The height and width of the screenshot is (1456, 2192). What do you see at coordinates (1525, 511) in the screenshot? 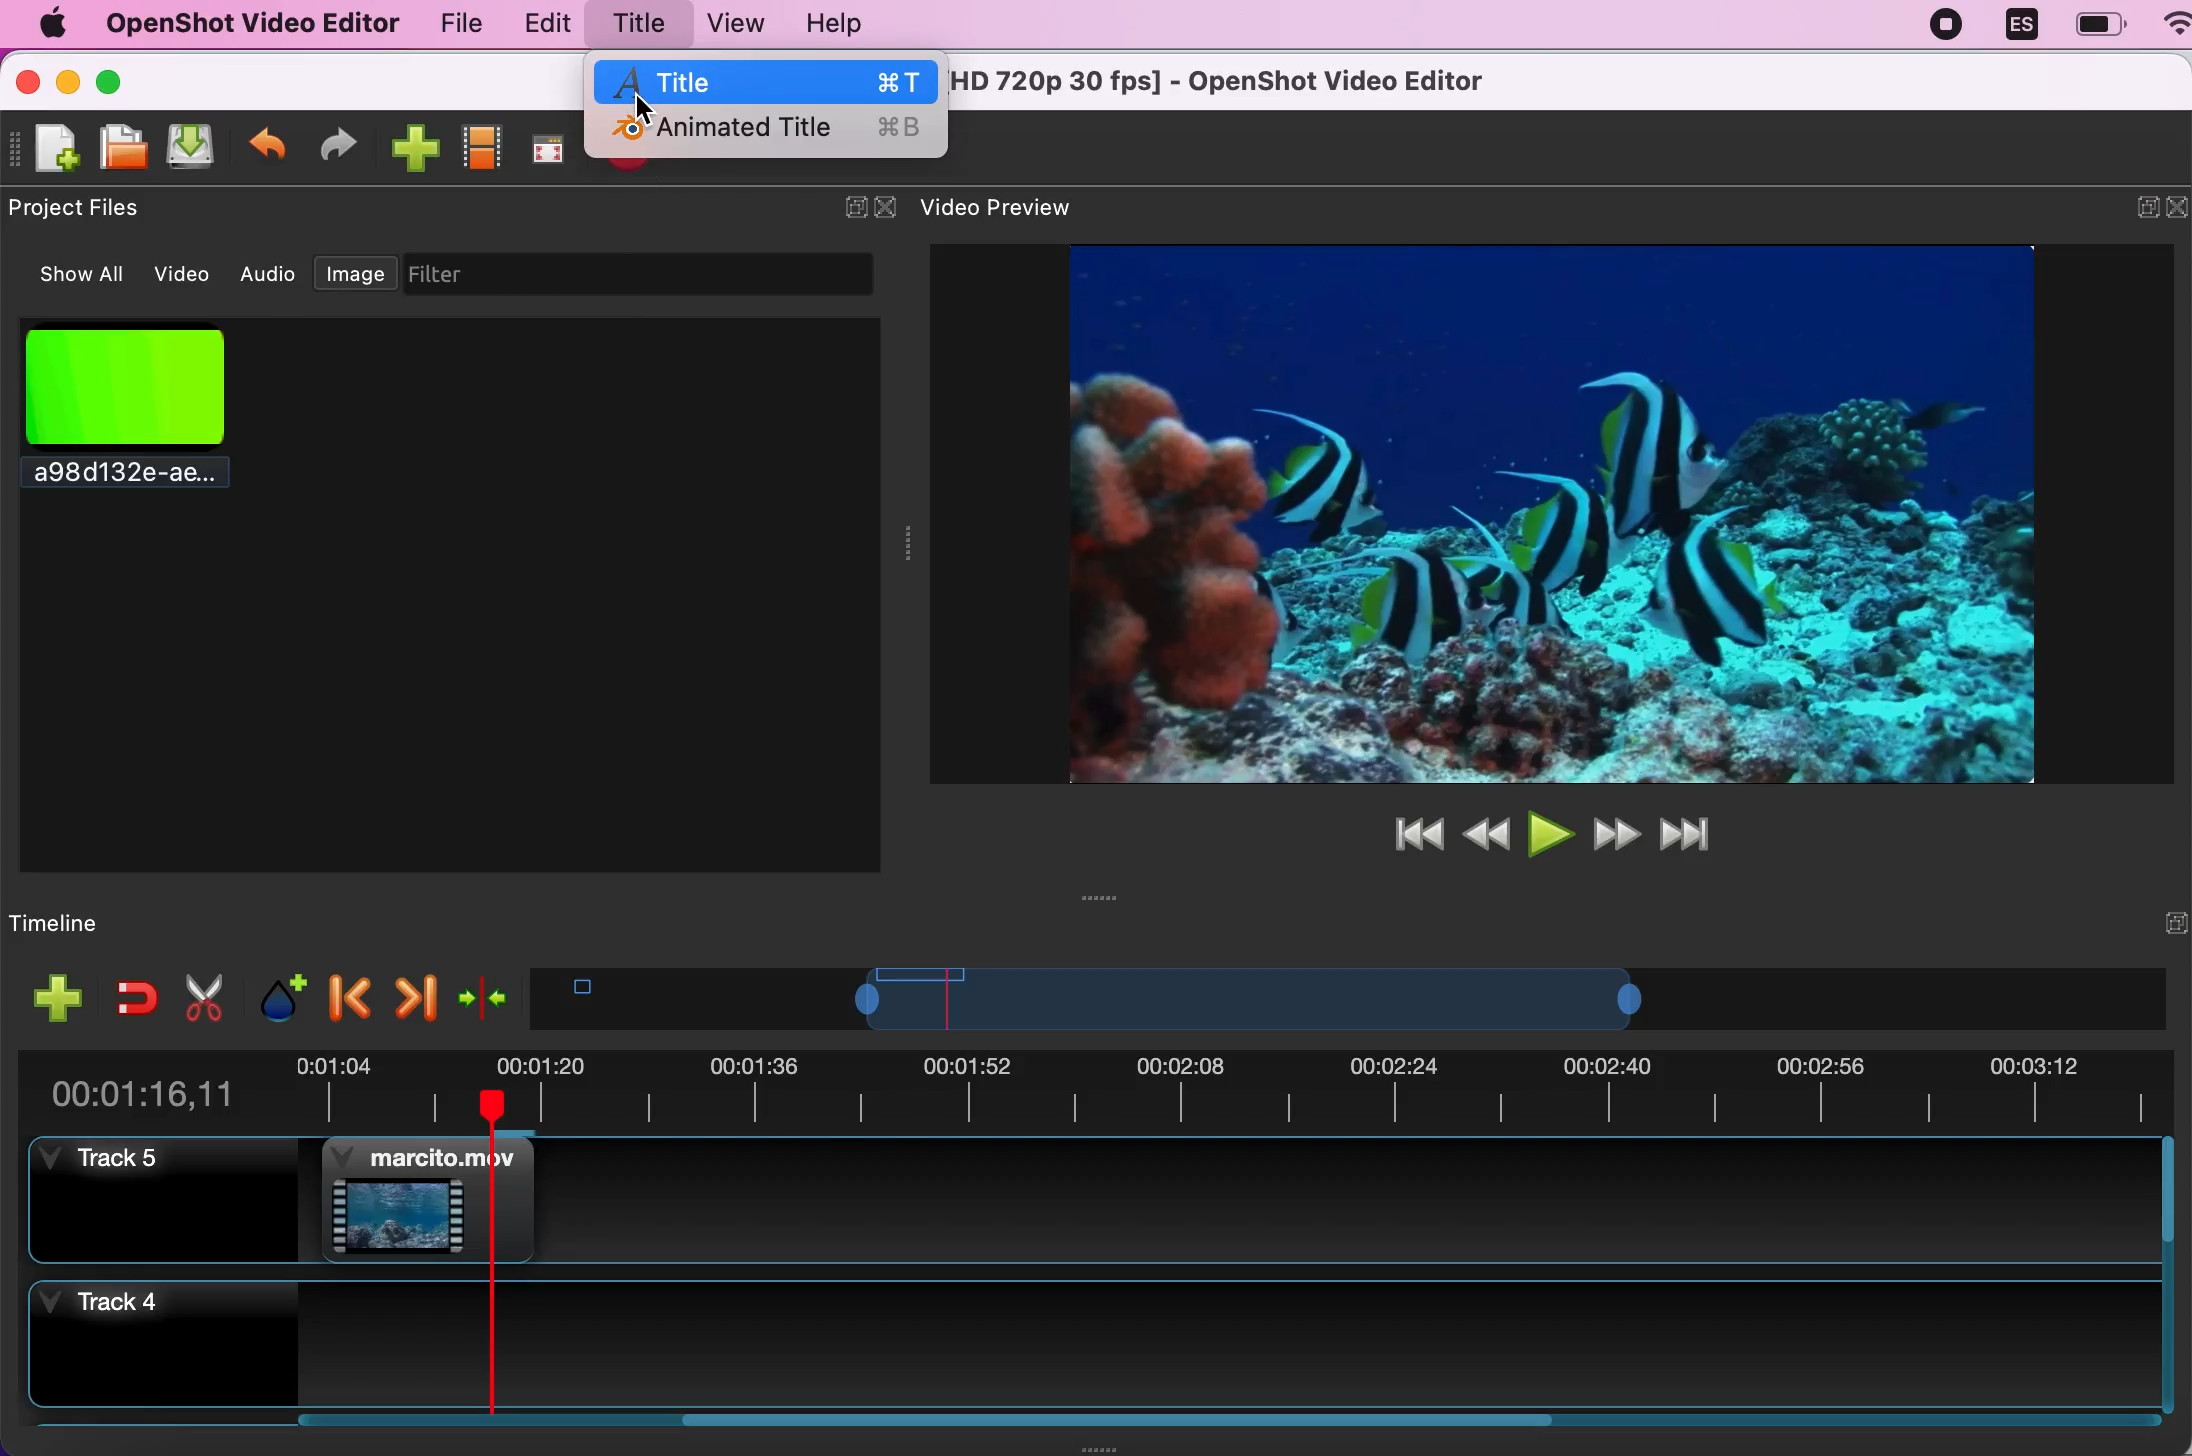
I see `video preview` at bounding box center [1525, 511].